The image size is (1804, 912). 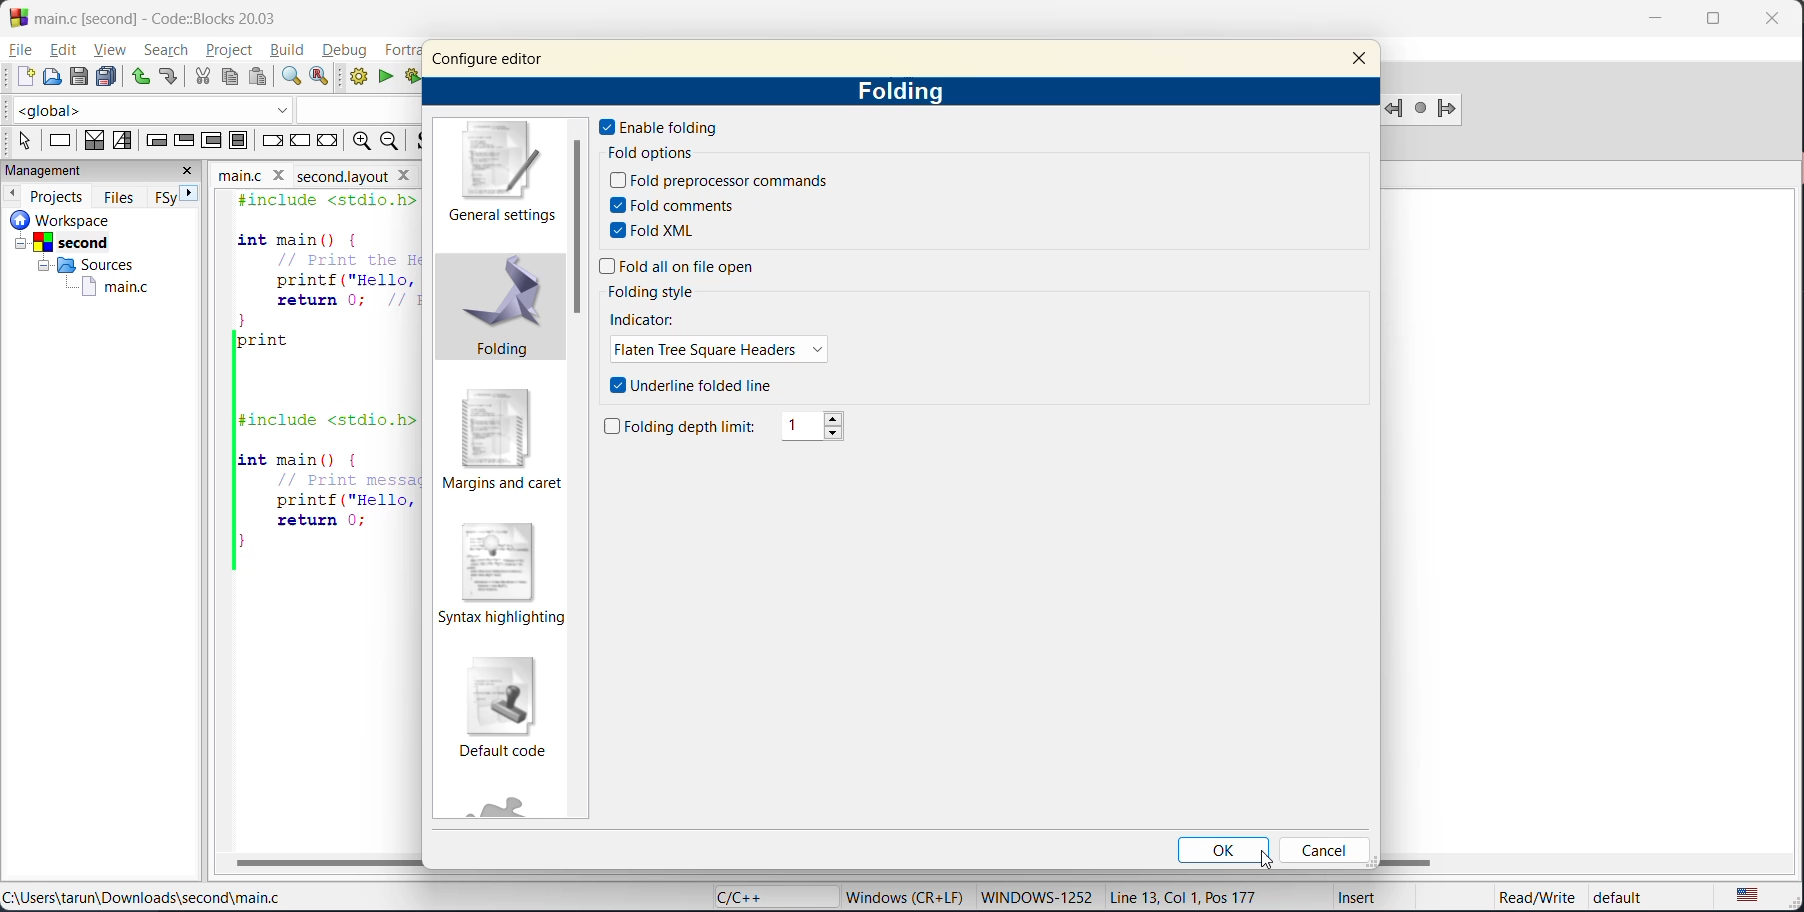 I want to click on maximize, so click(x=1711, y=22).